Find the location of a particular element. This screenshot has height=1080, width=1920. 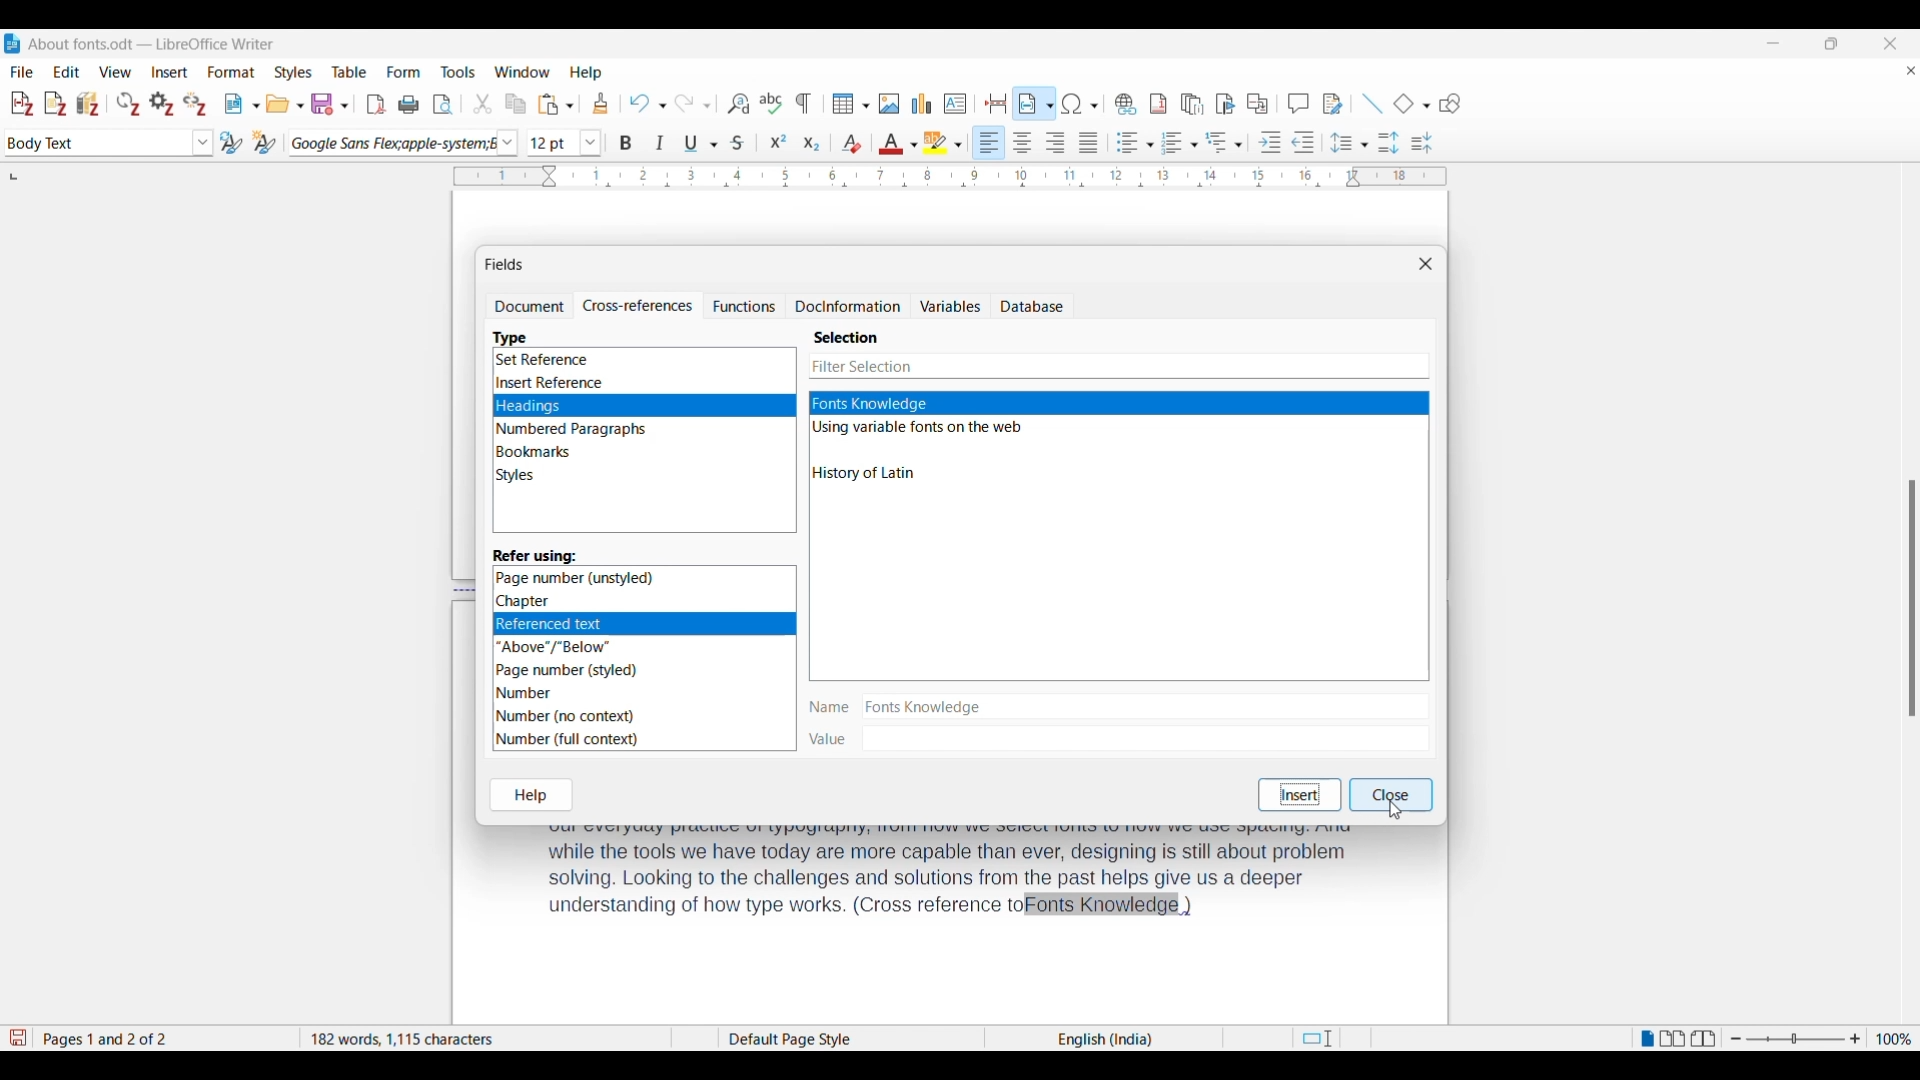

Add note is located at coordinates (56, 104).